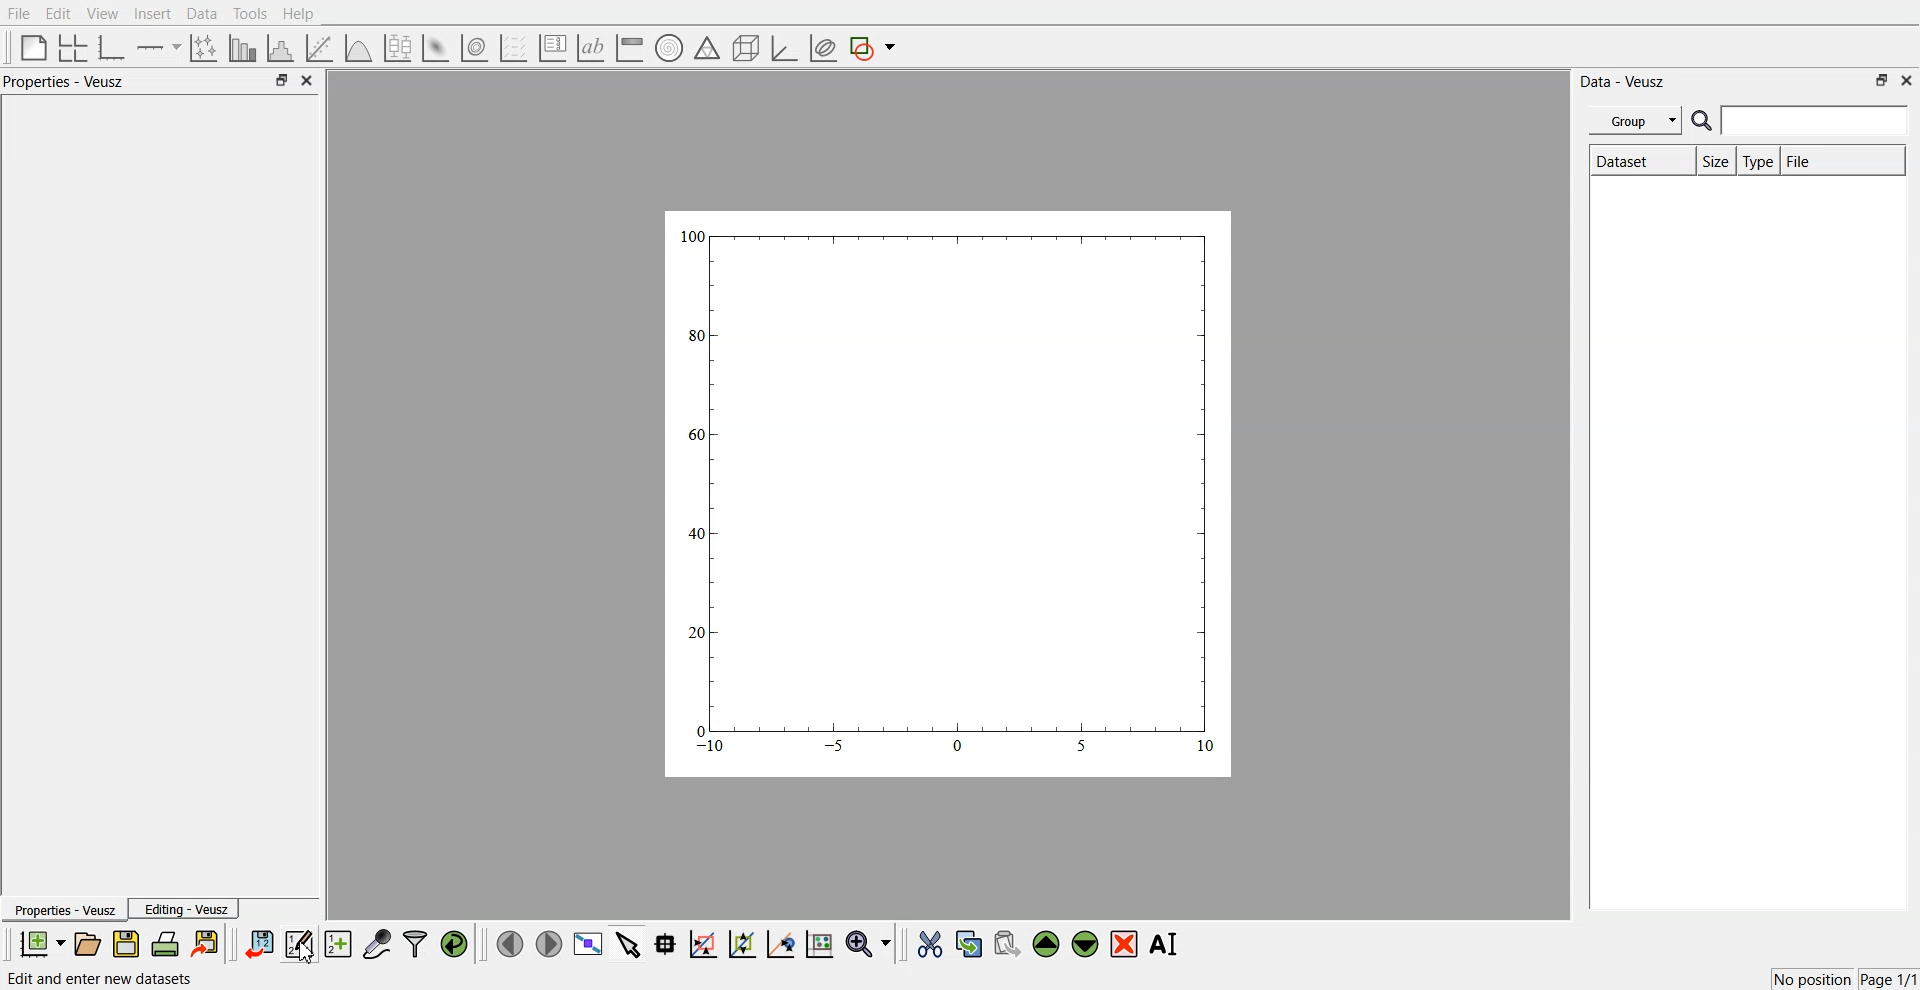 The height and width of the screenshot is (990, 1920). What do you see at coordinates (1085, 942) in the screenshot?
I see `move  the selected widgets down` at bounding box center [1085, 942].